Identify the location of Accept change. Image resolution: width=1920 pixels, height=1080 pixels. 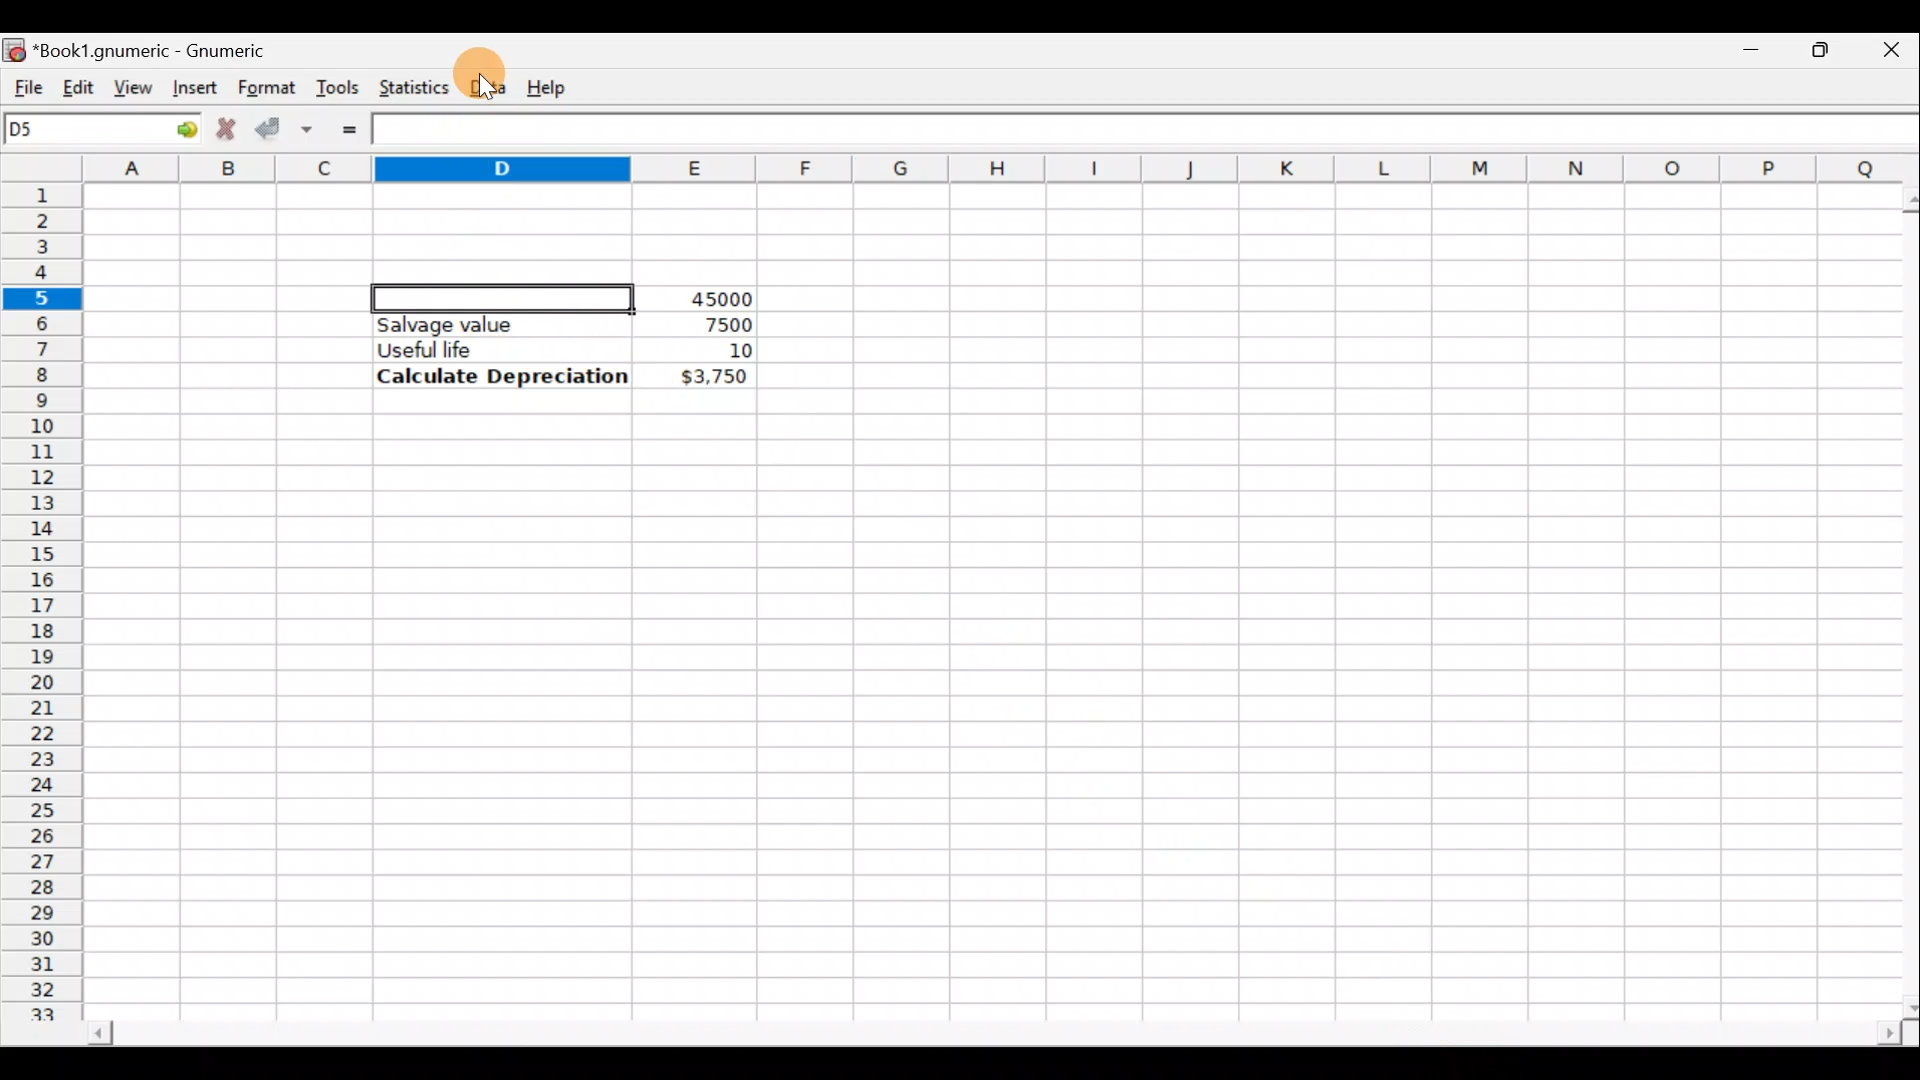
(284, 126).